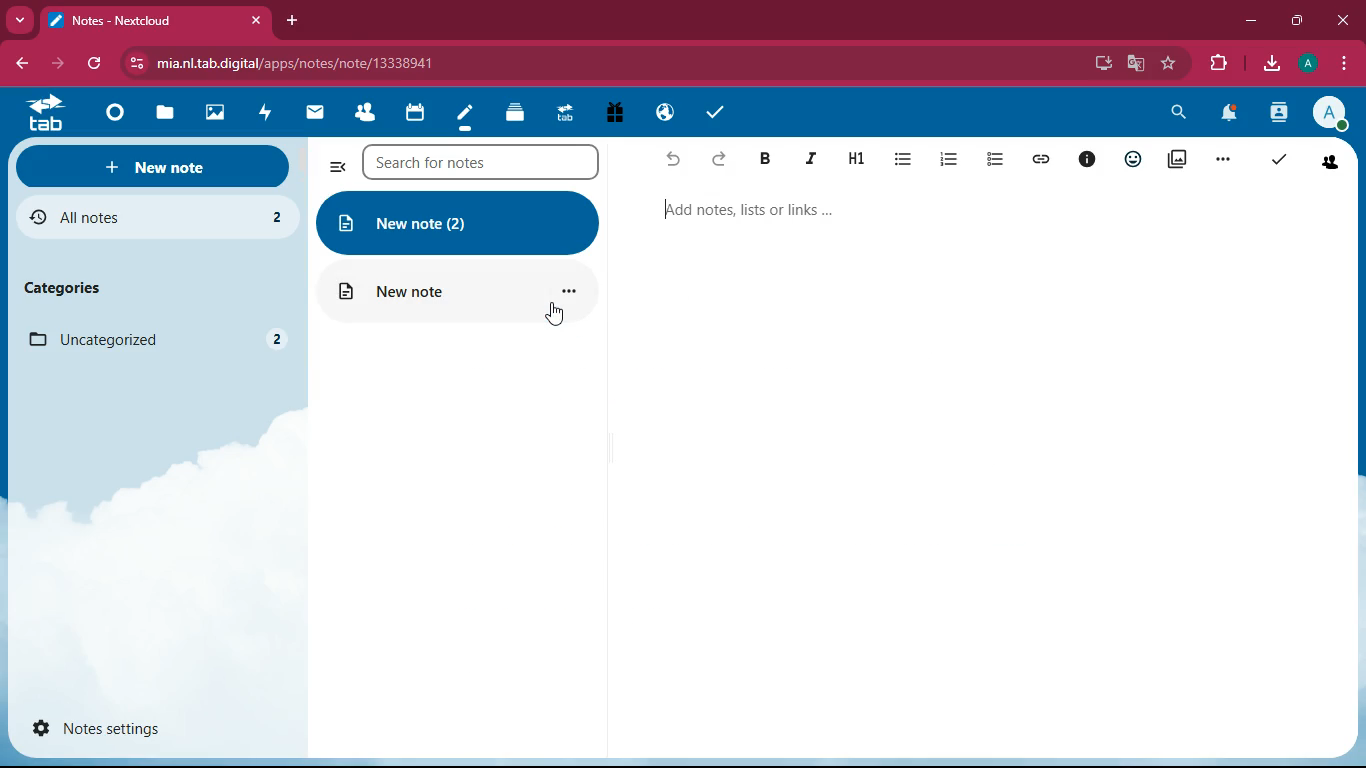 This screenshot has height=768, width=1366. I want to click on search, so click(1180, 115).